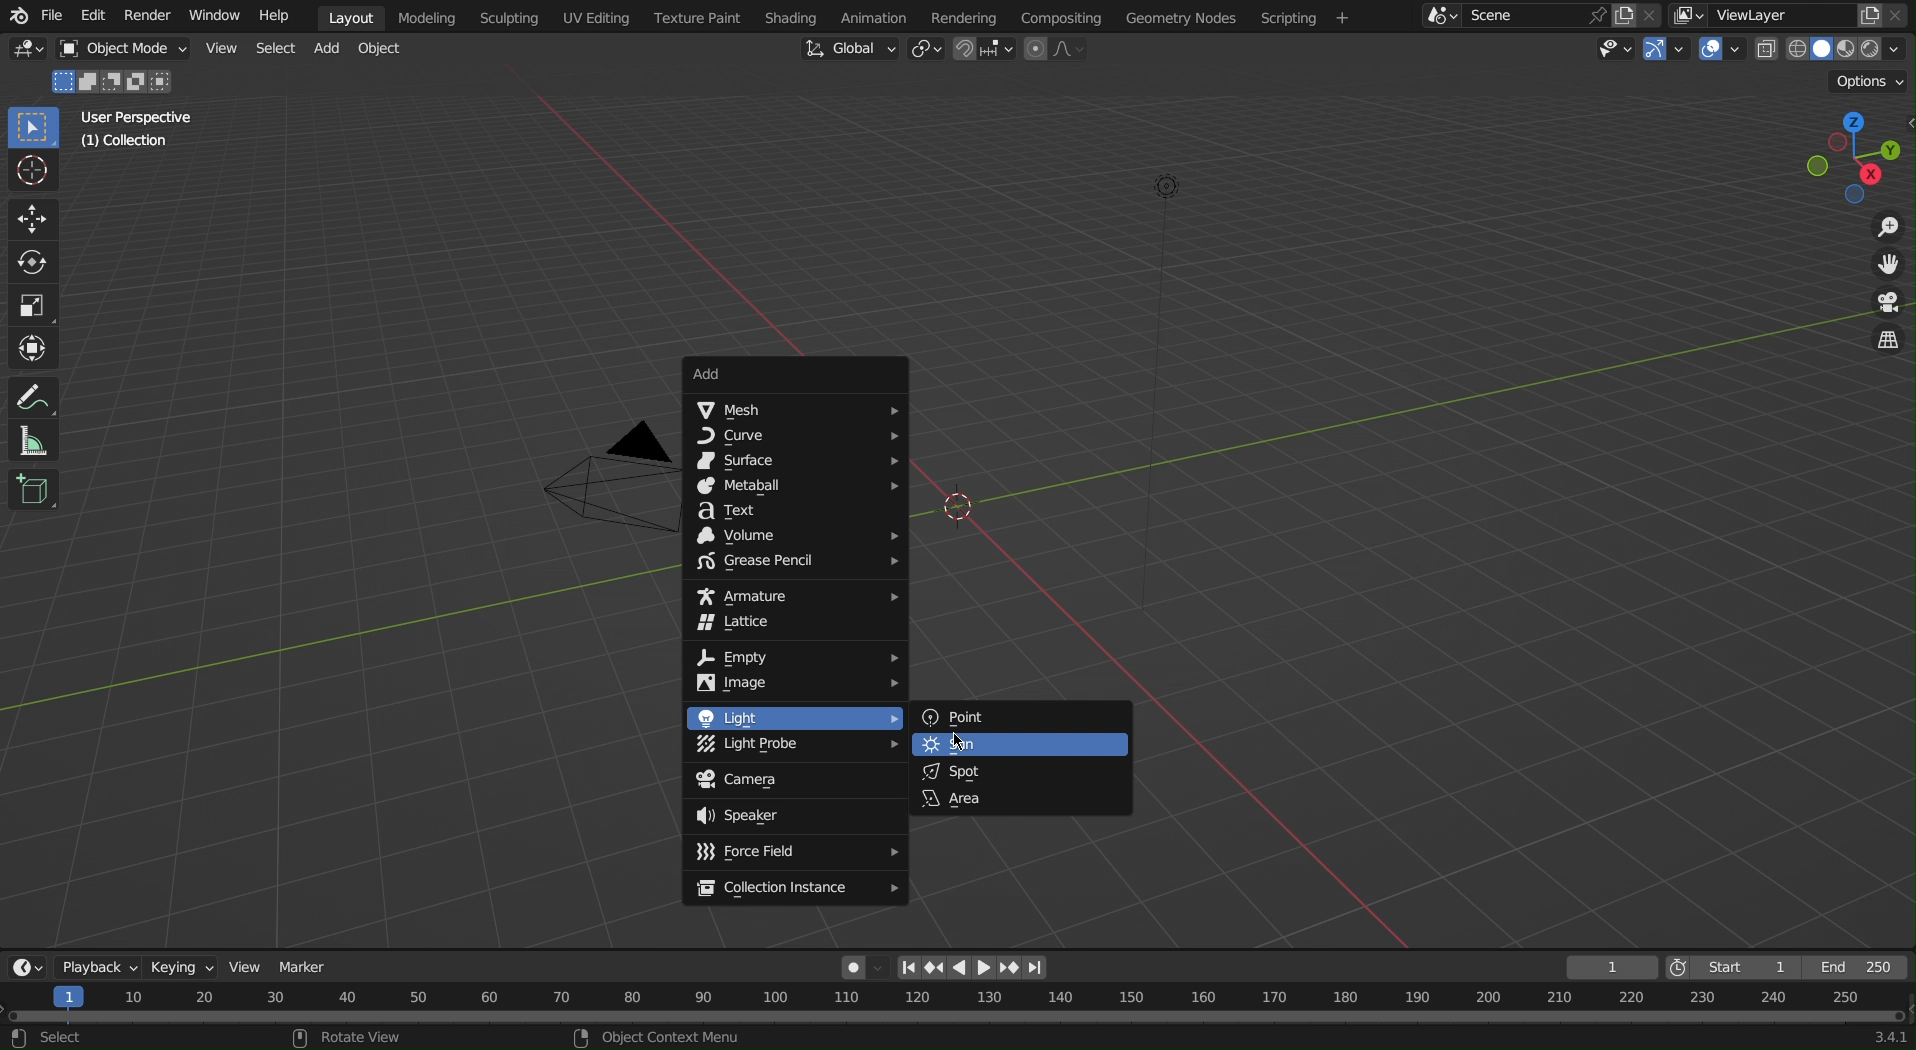 The image size is (1916, 1050). I want to click on Spot, so click(1021, 770).